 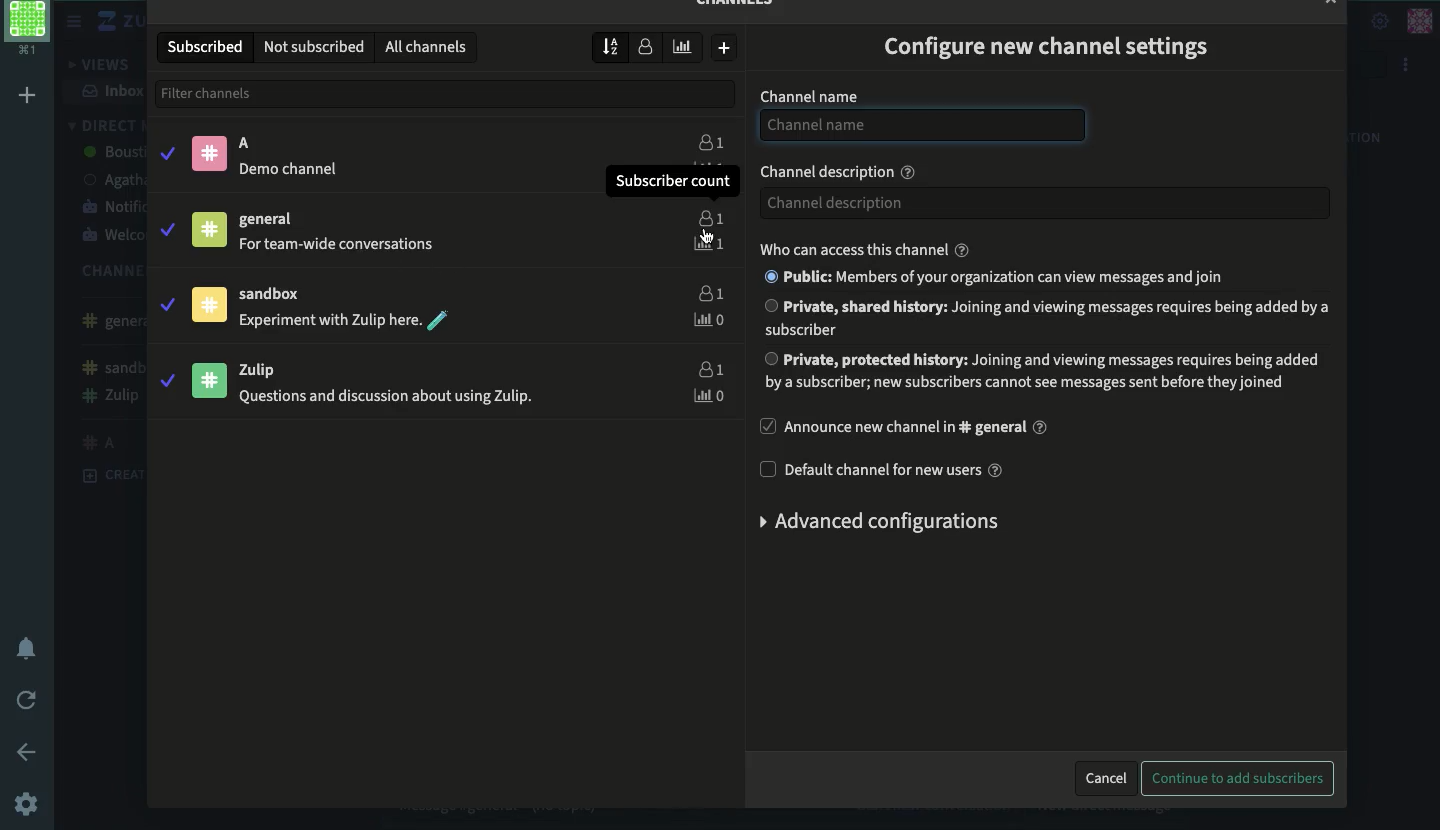 I want to click on ® Demo channel, so click(x=294, y=169).